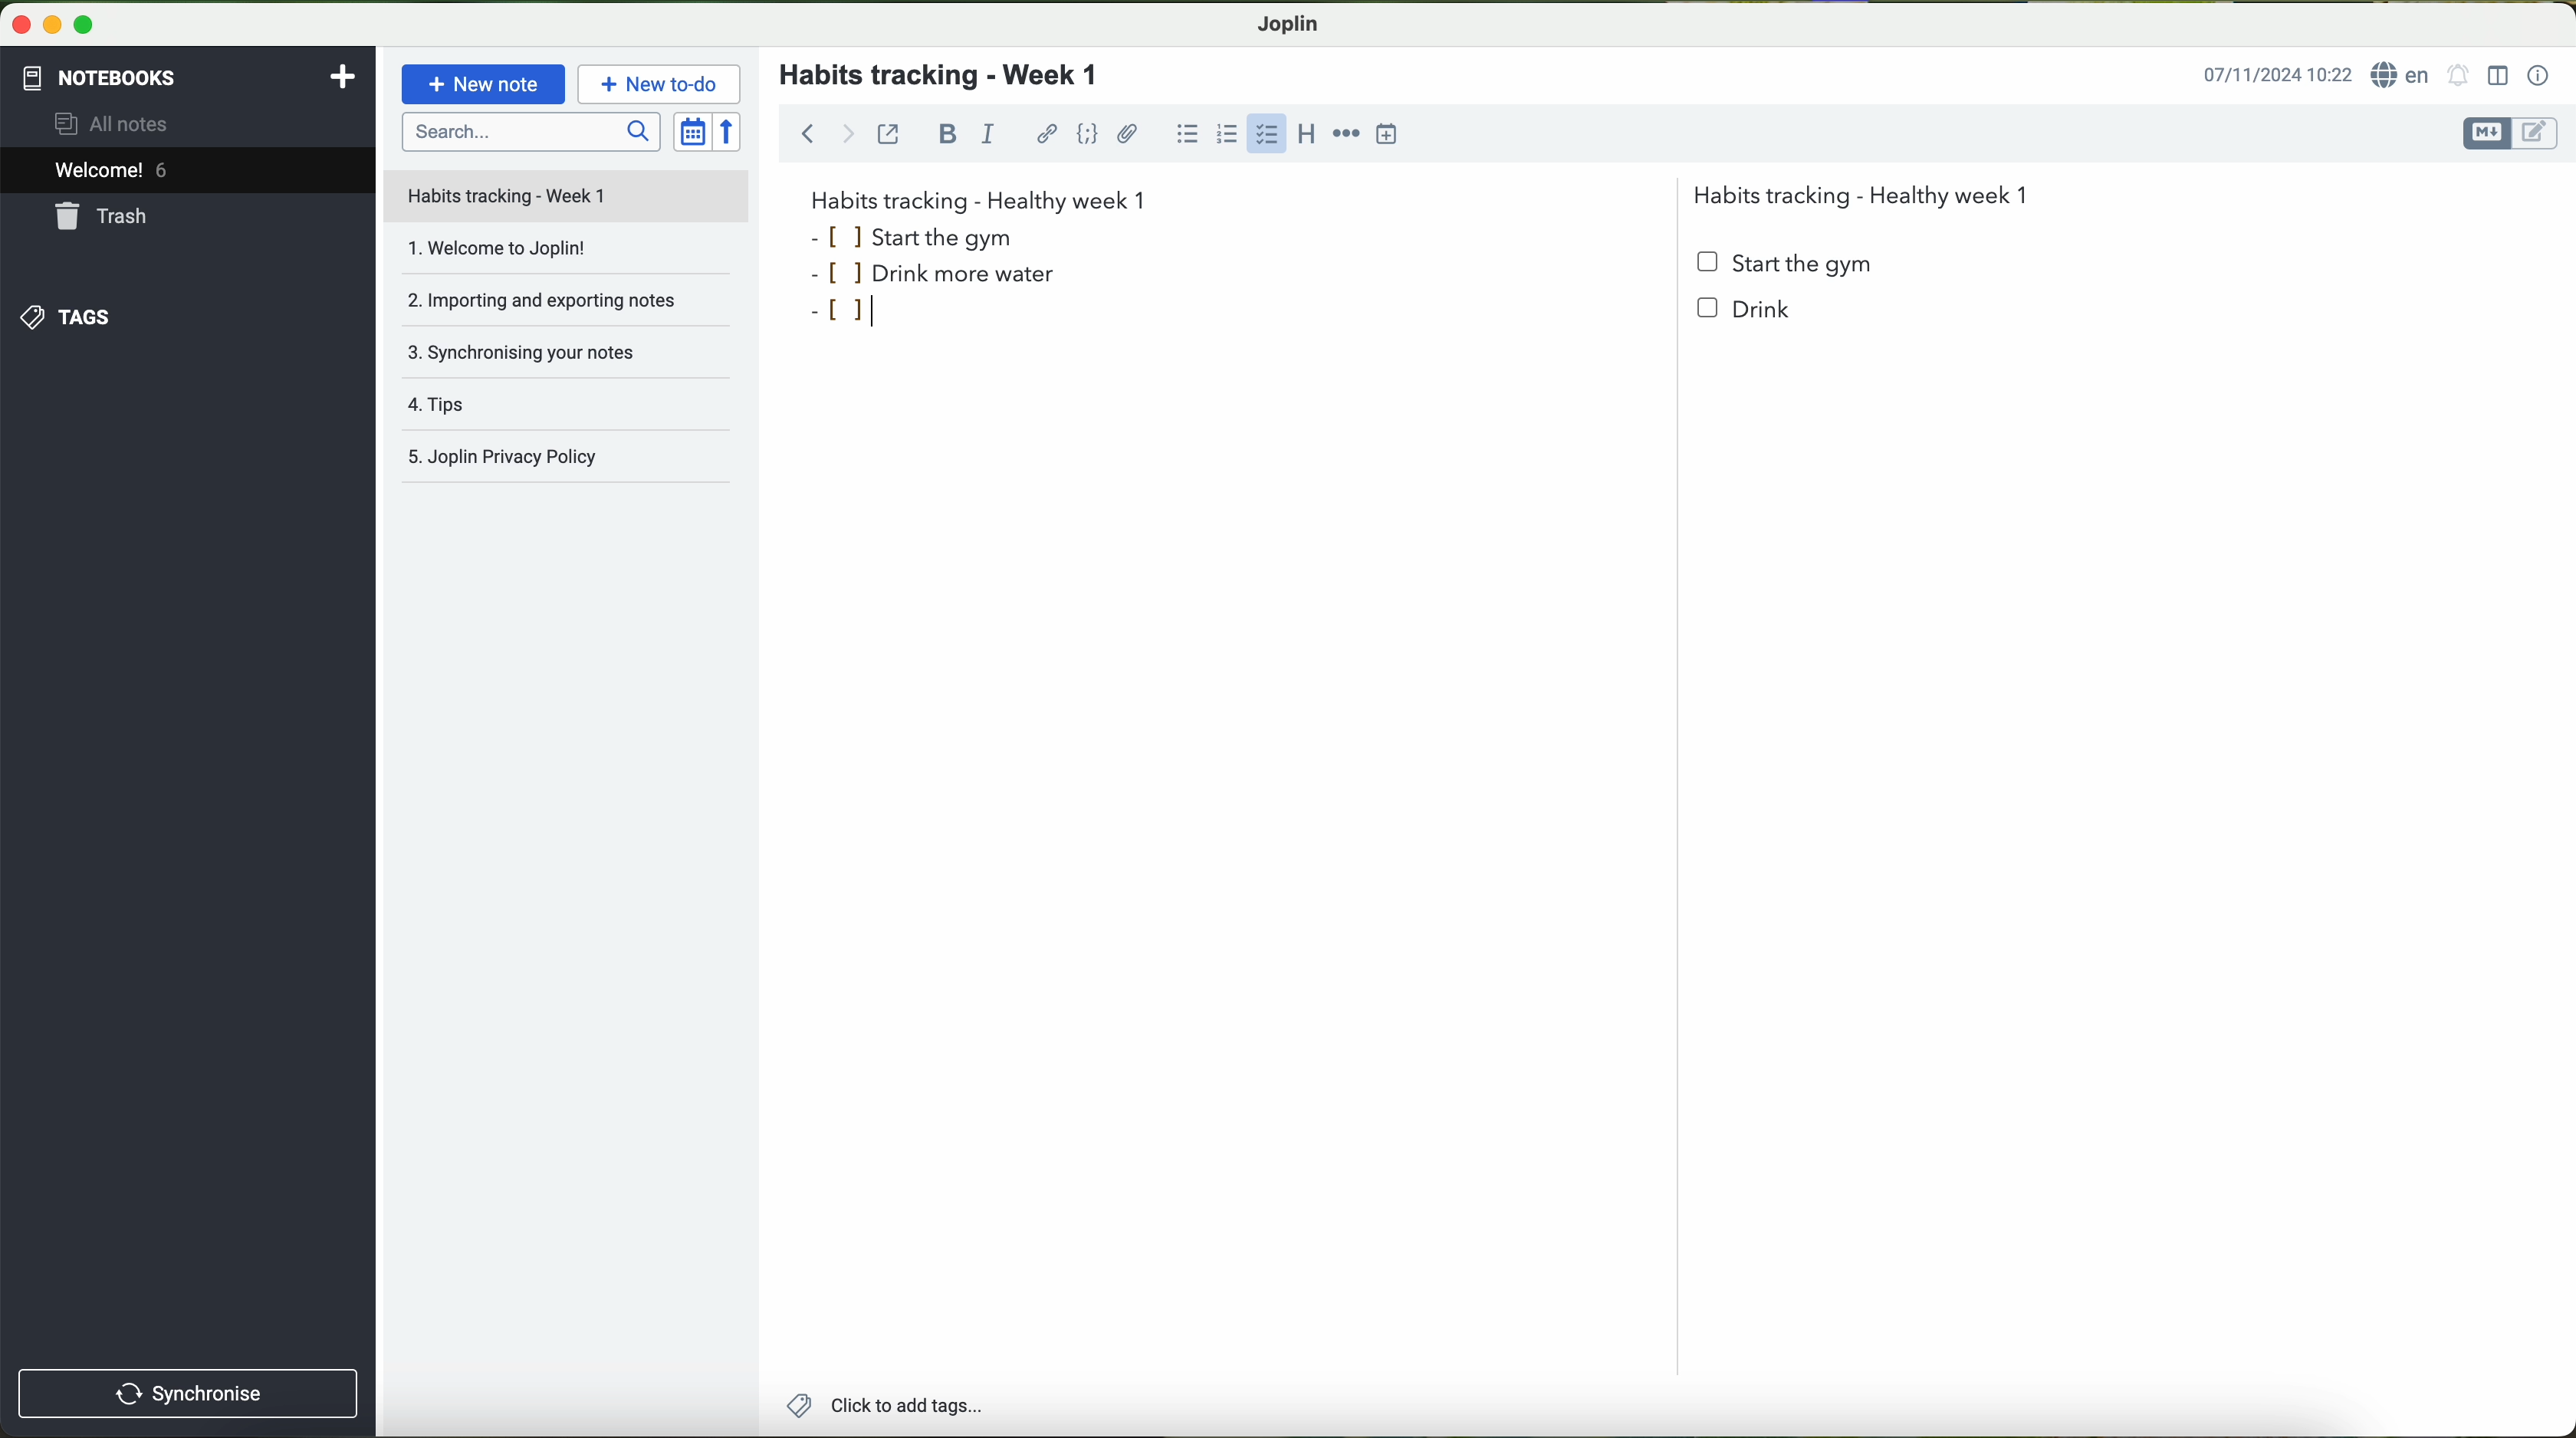  Describe the element at coordinates (2540, 77) in the screenshot. I see `note properties` at that location.